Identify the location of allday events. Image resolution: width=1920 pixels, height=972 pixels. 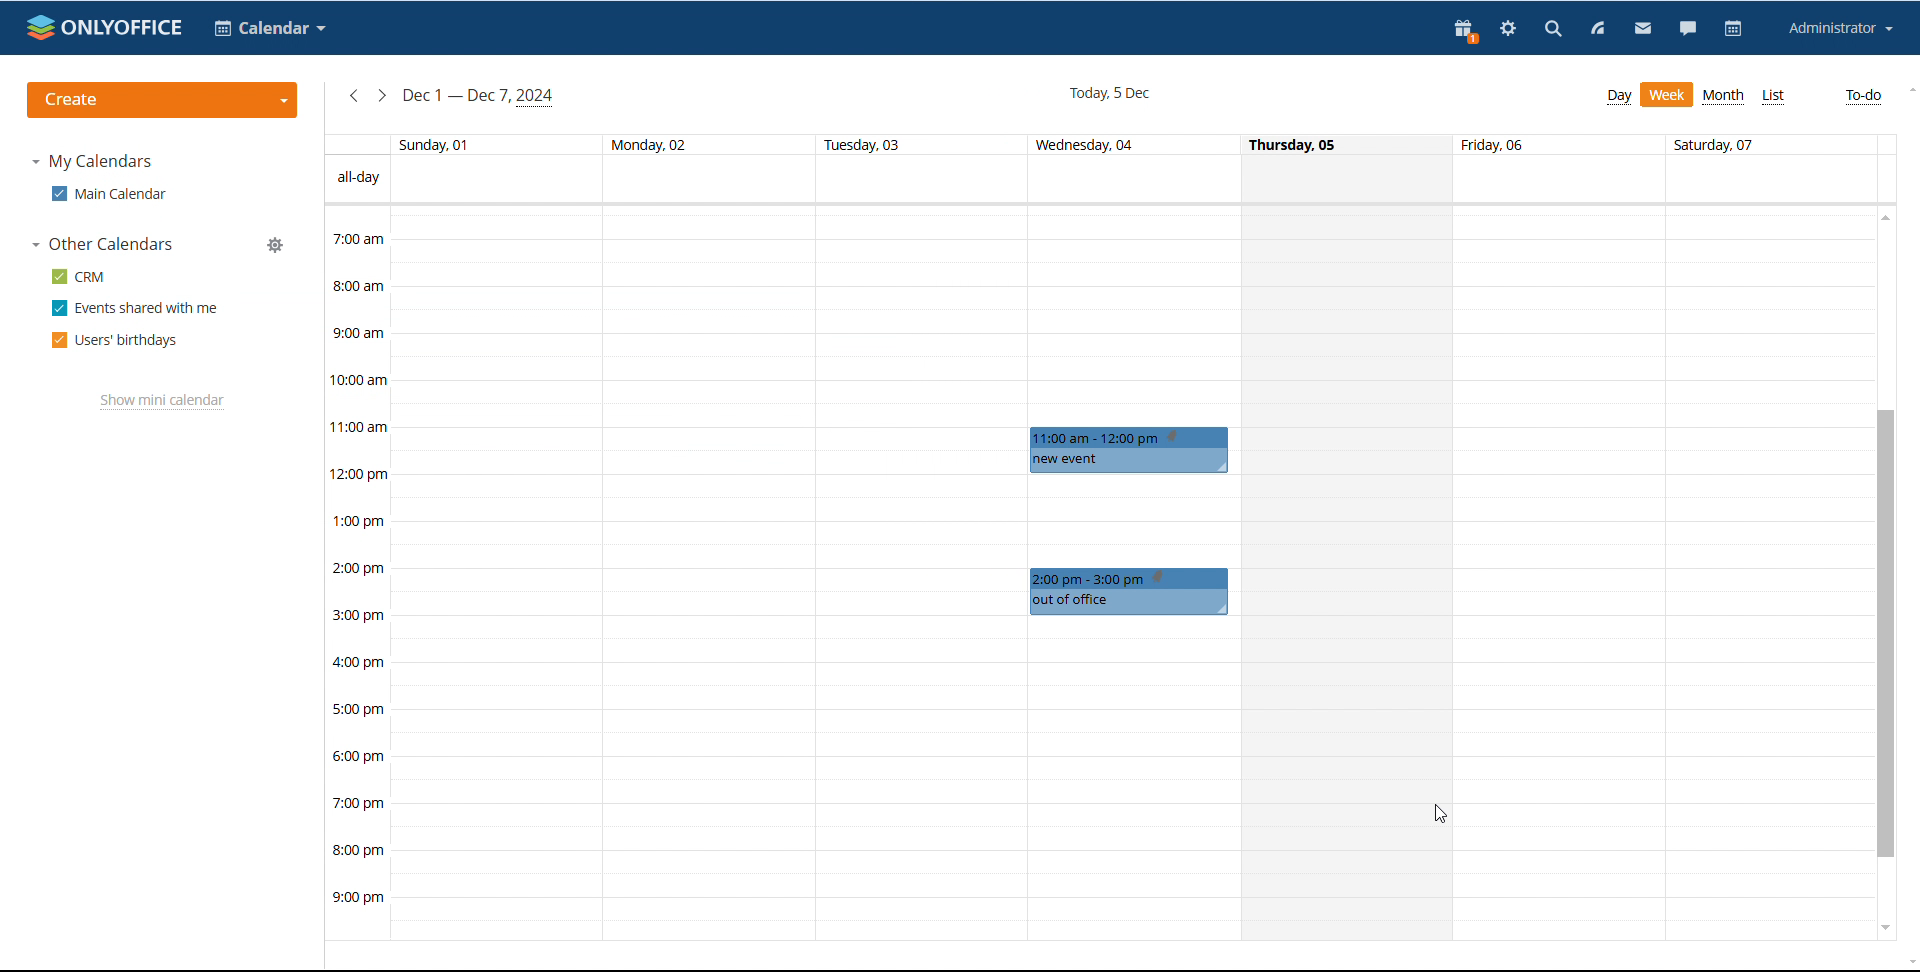
(1101, 178).